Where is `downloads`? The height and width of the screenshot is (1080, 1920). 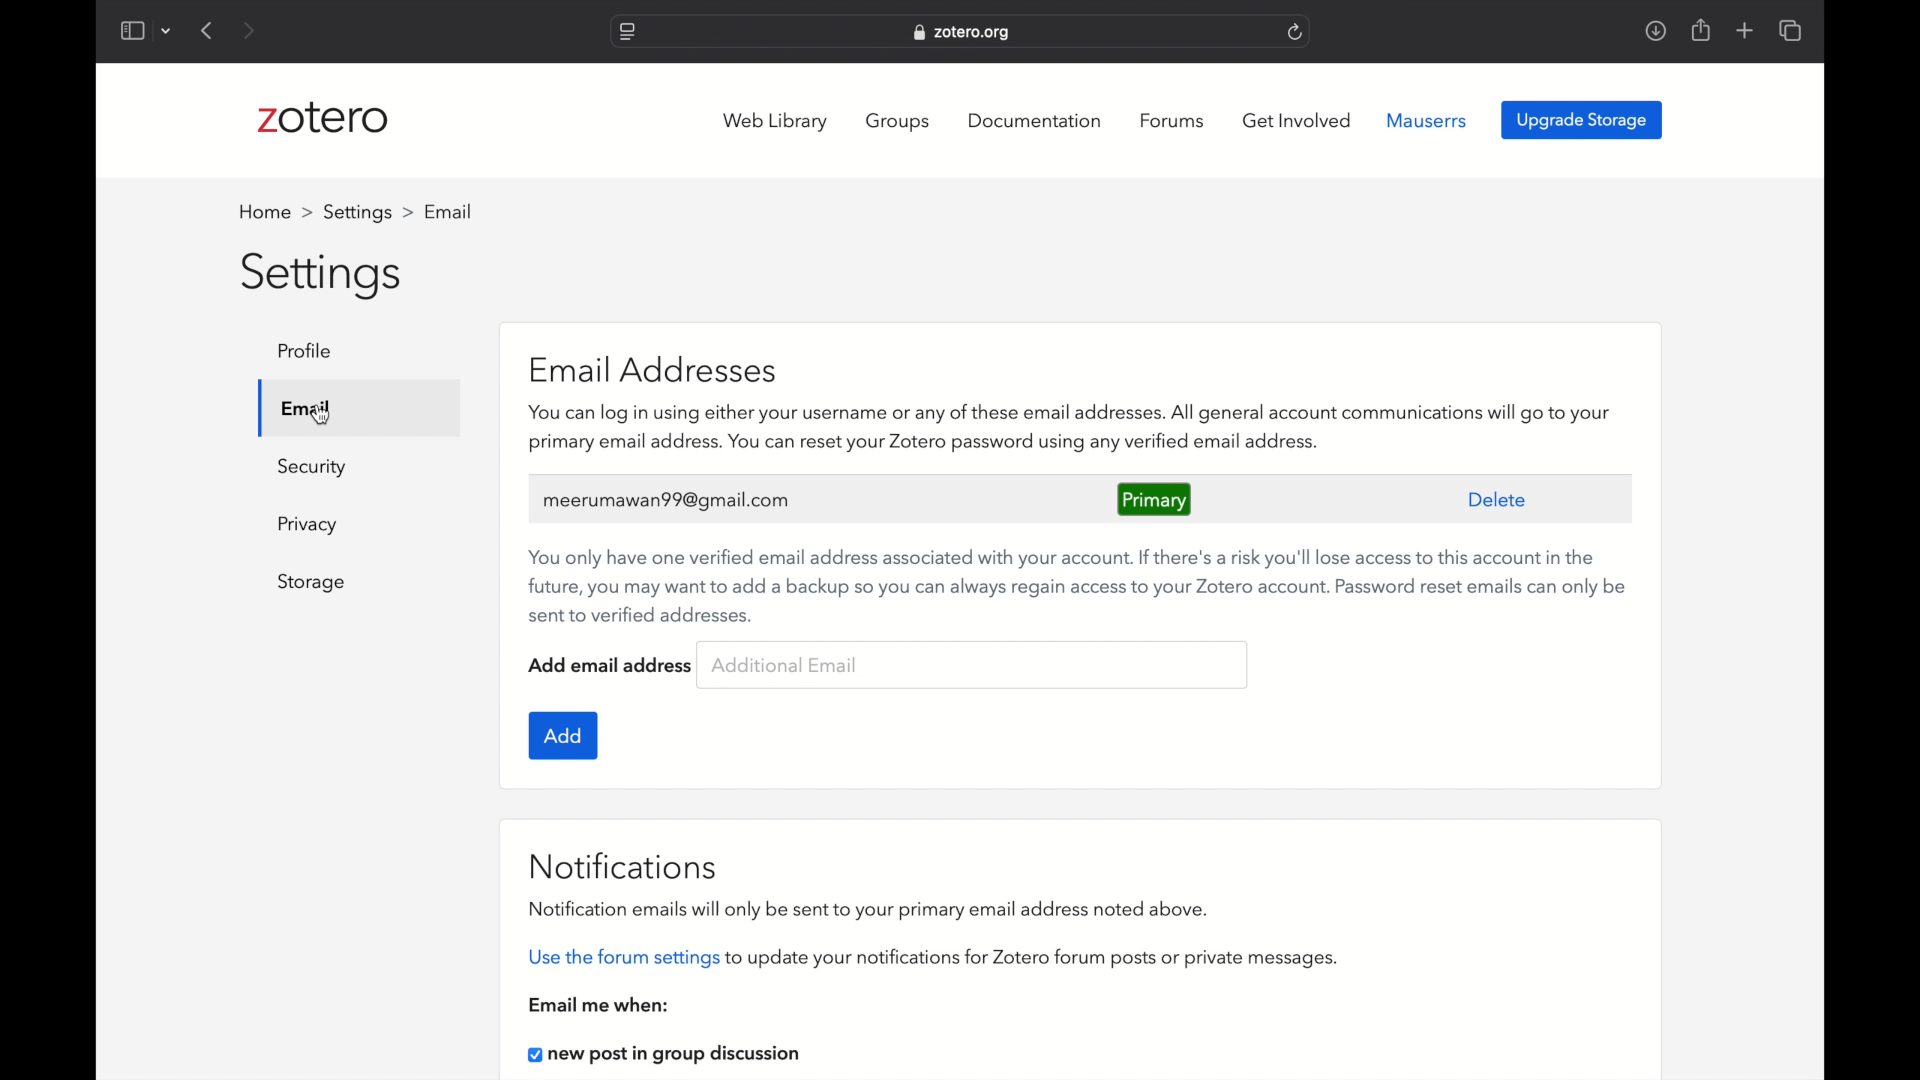
downloads is located at coordinates (1655, 30).